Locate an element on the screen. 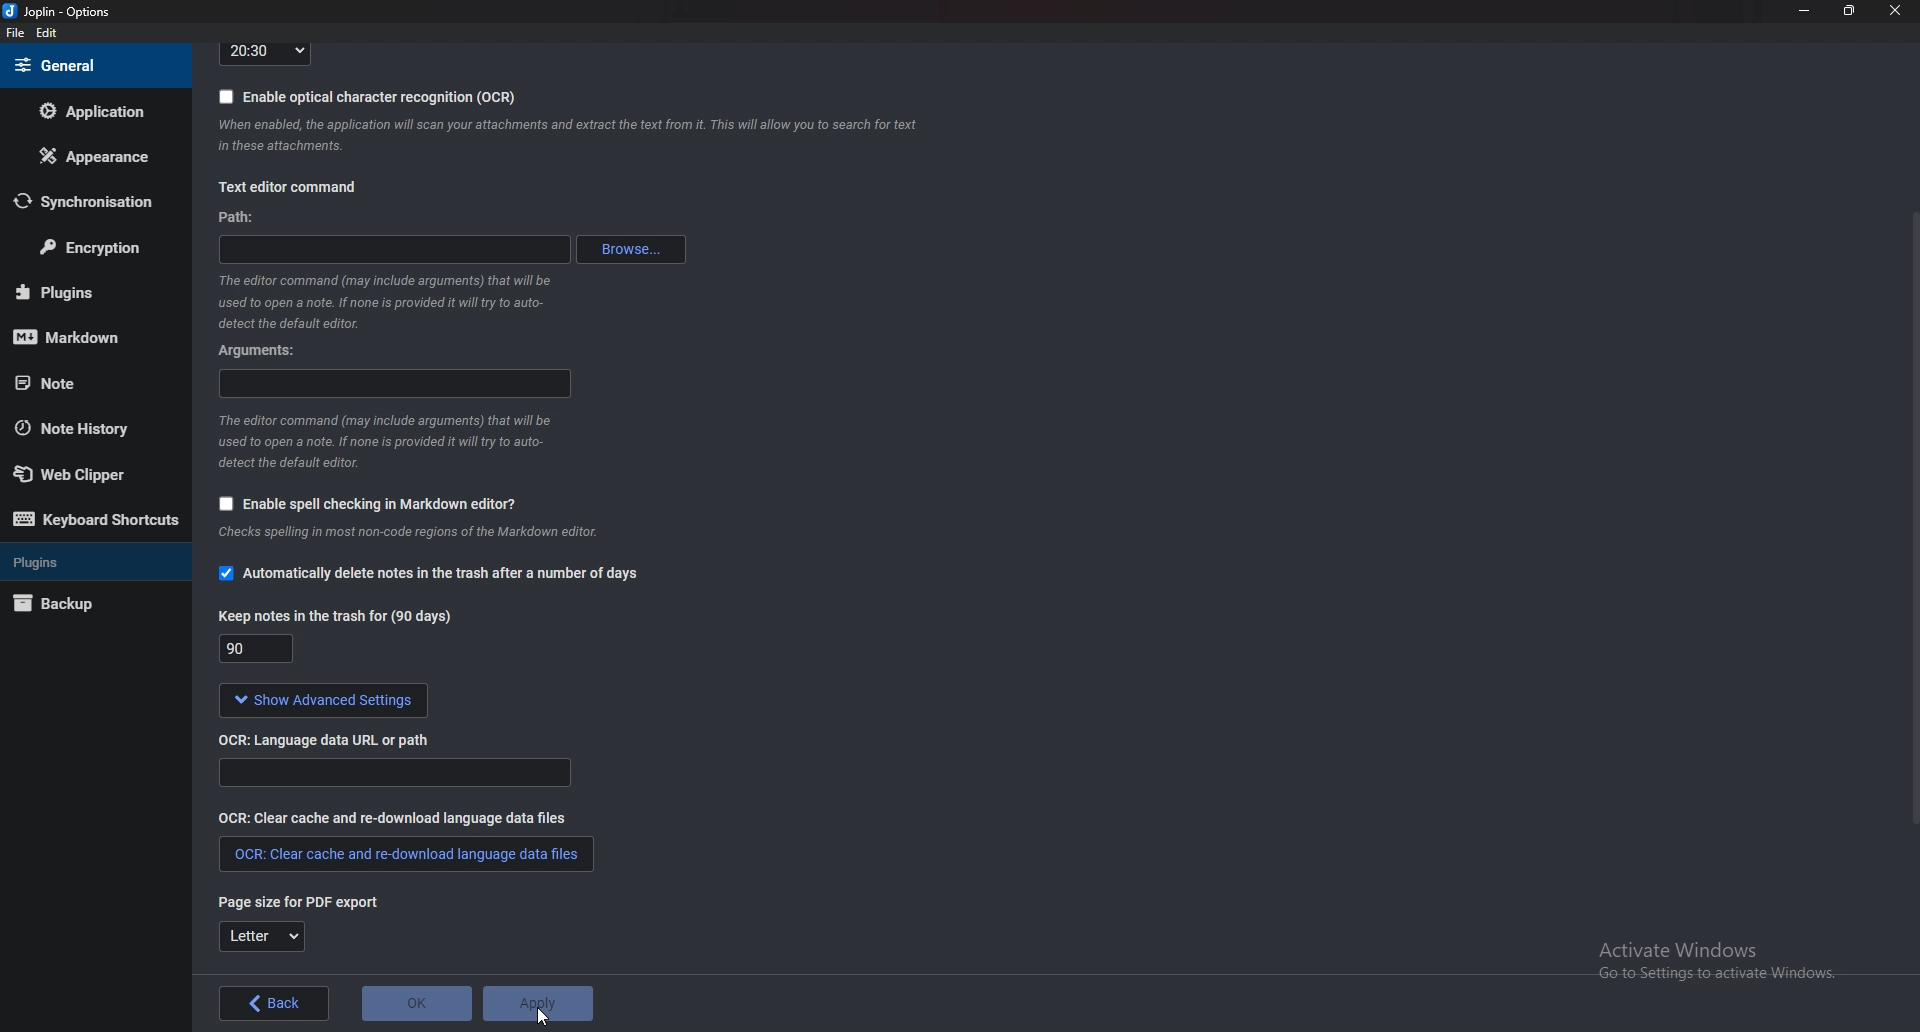 This screenshot has height=1032, width=1920. plugins is located at coordinates (86, 292).